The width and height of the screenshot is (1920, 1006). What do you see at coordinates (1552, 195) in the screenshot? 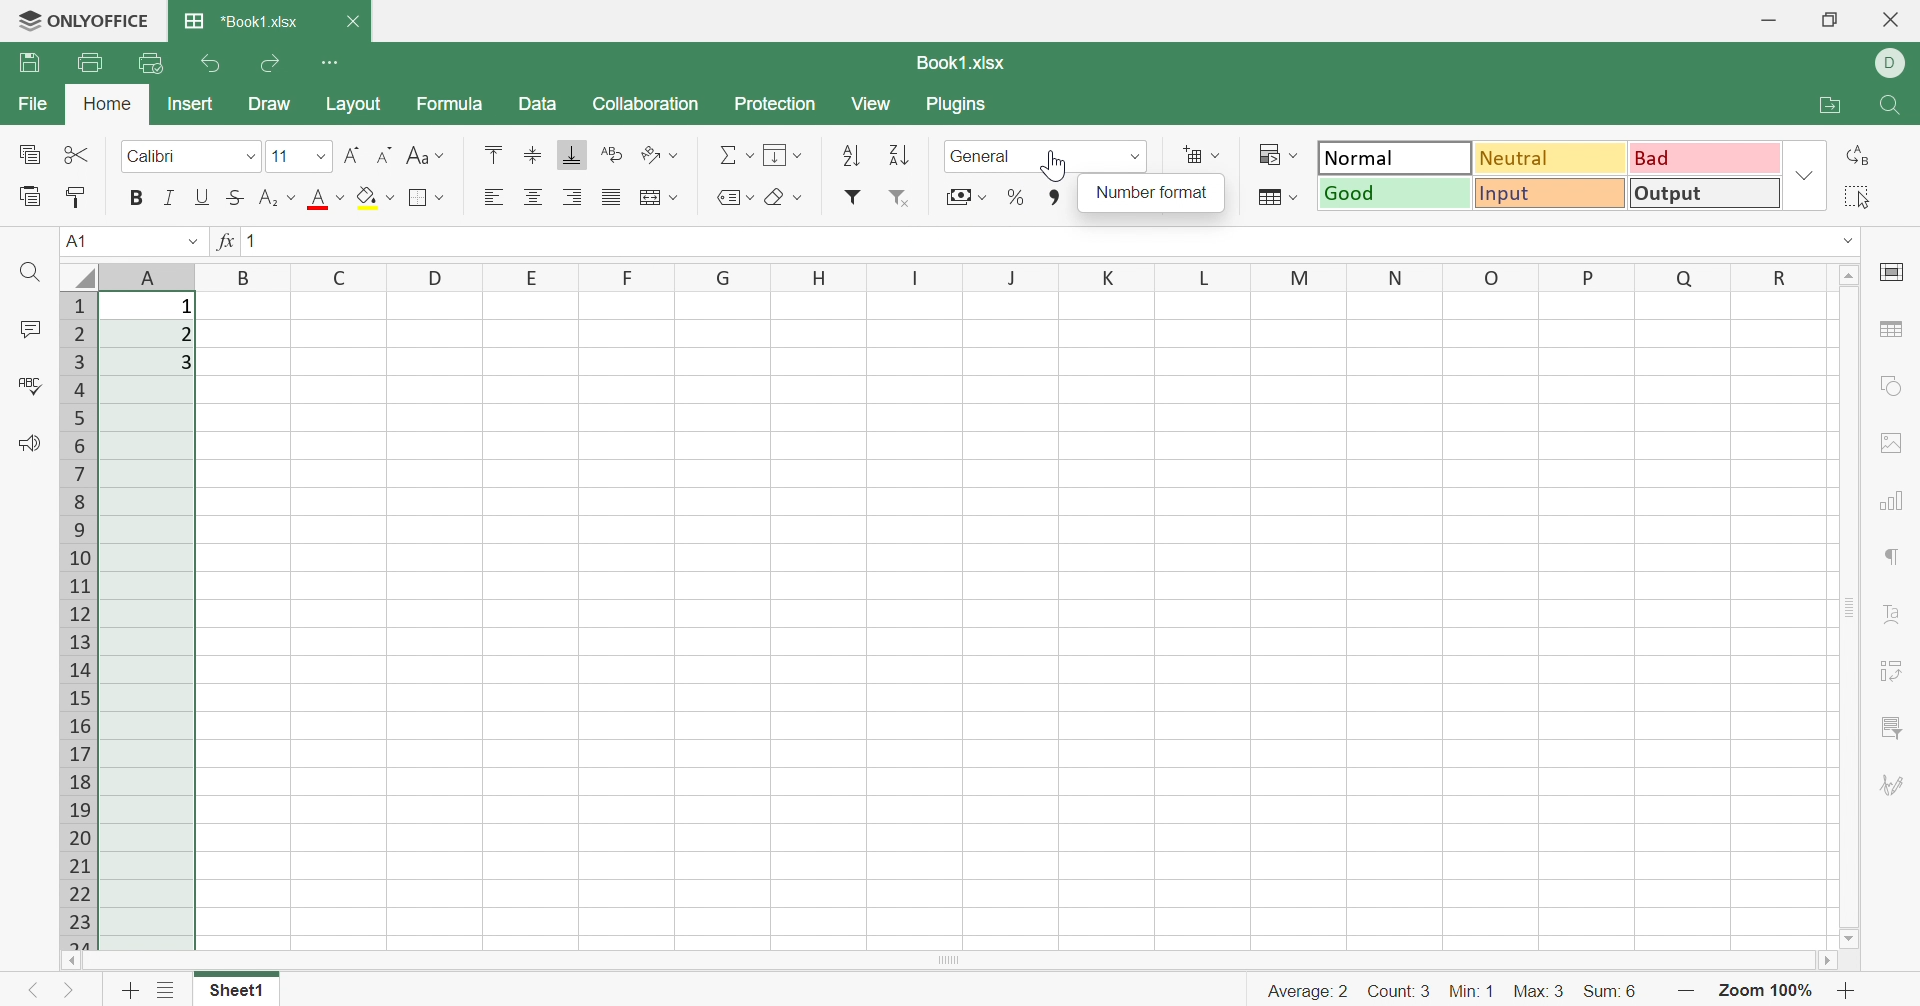
I see `Input` at bounding box center [1552, 195].